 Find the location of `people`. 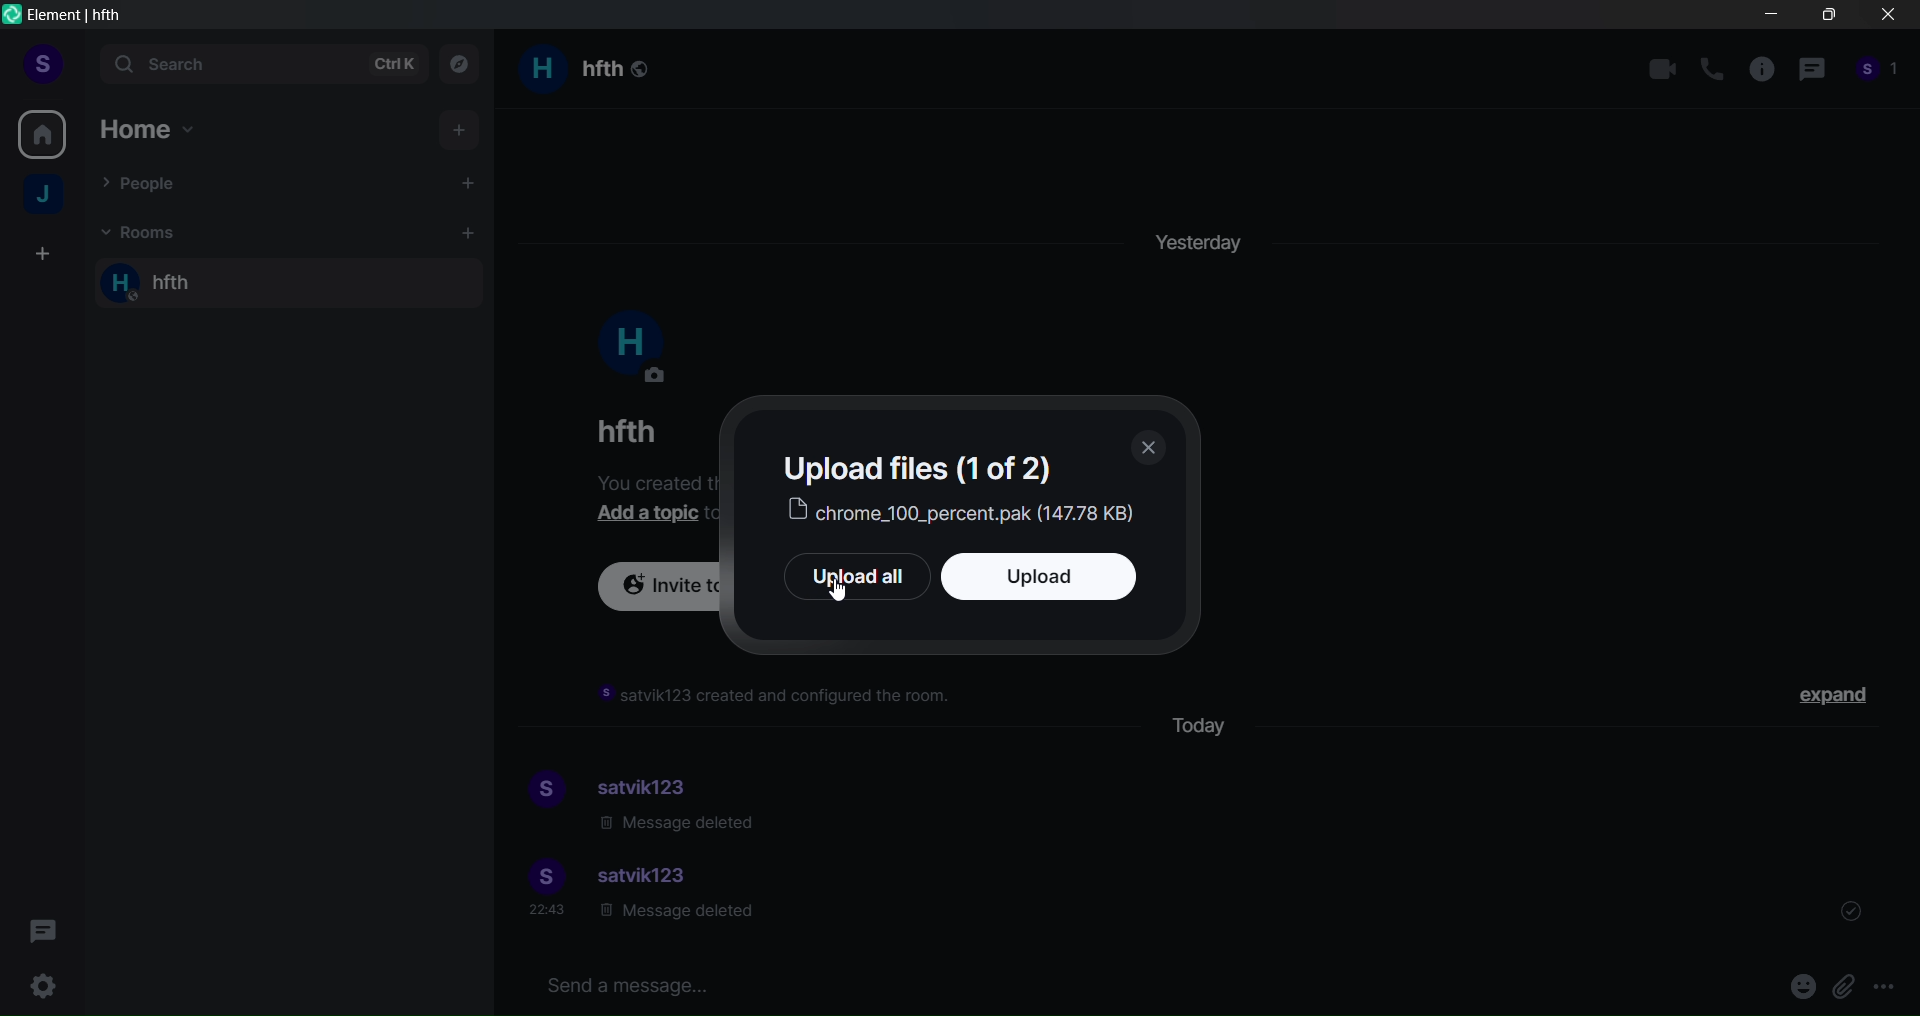

people is located at coordinates (149, 185).